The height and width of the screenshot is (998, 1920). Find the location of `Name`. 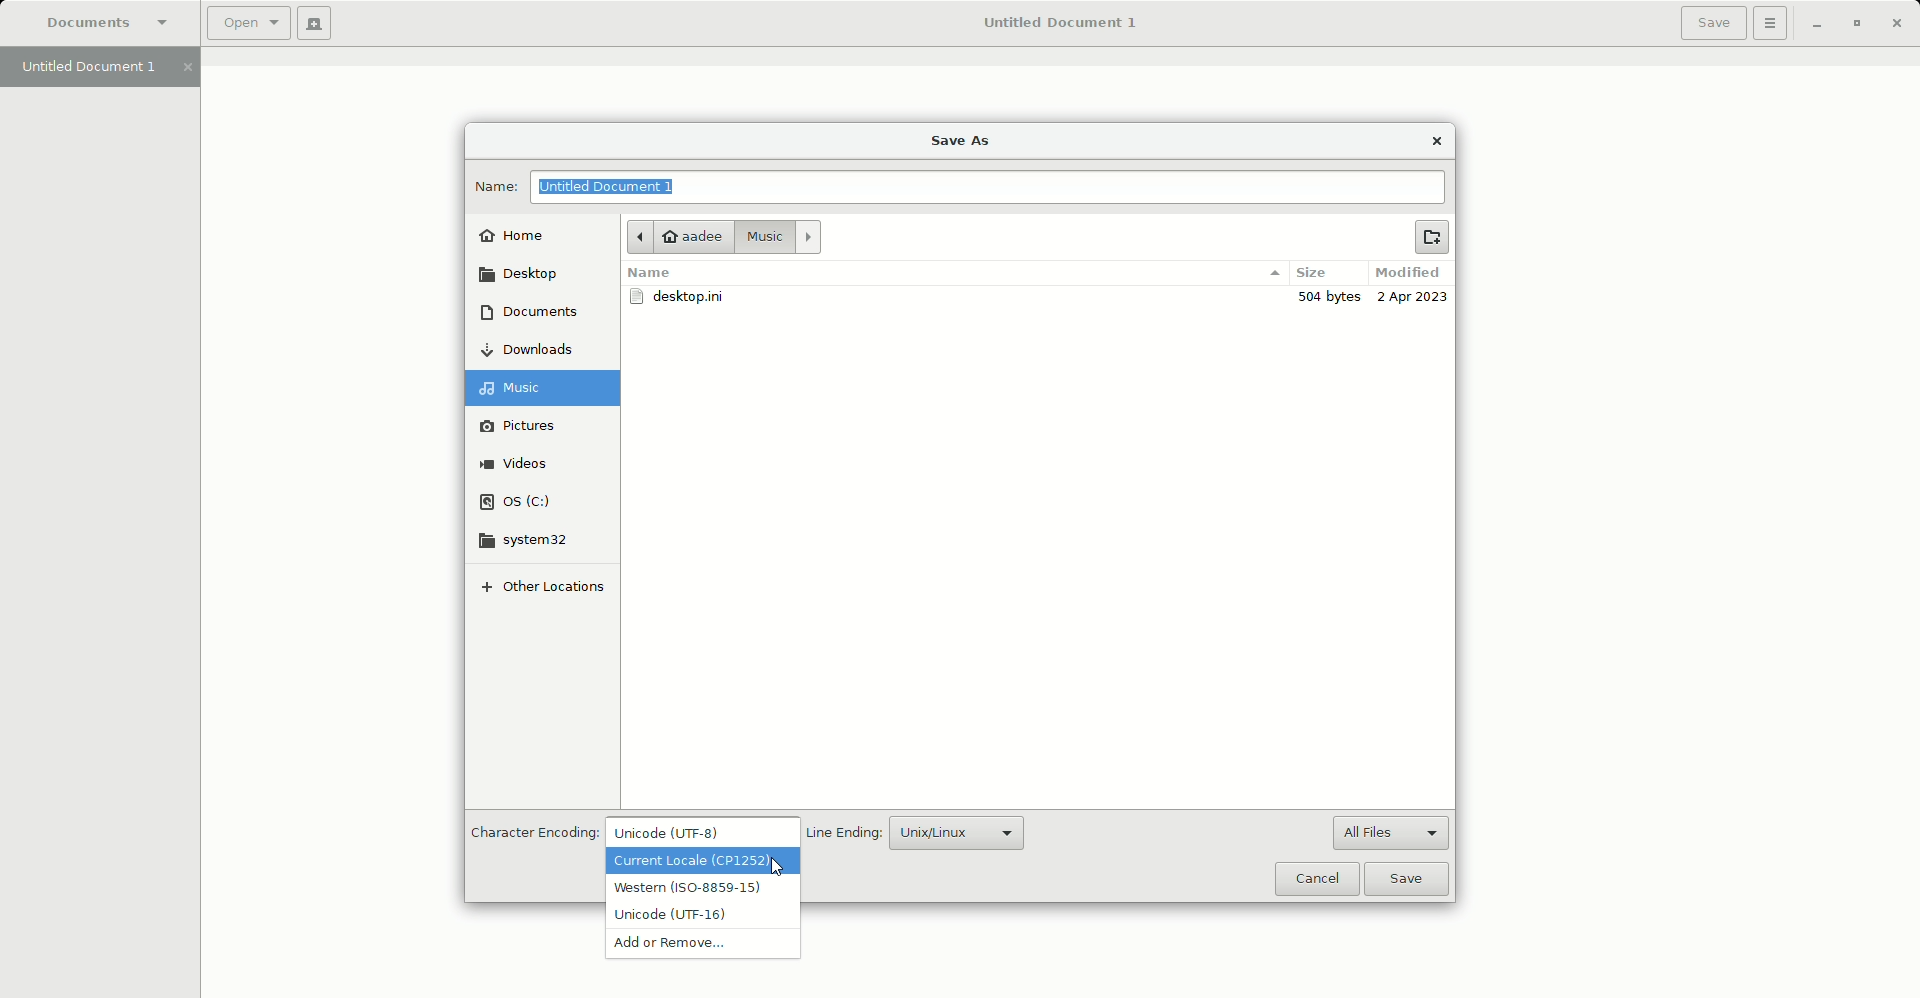

Name is located at coordinates (493, 186).